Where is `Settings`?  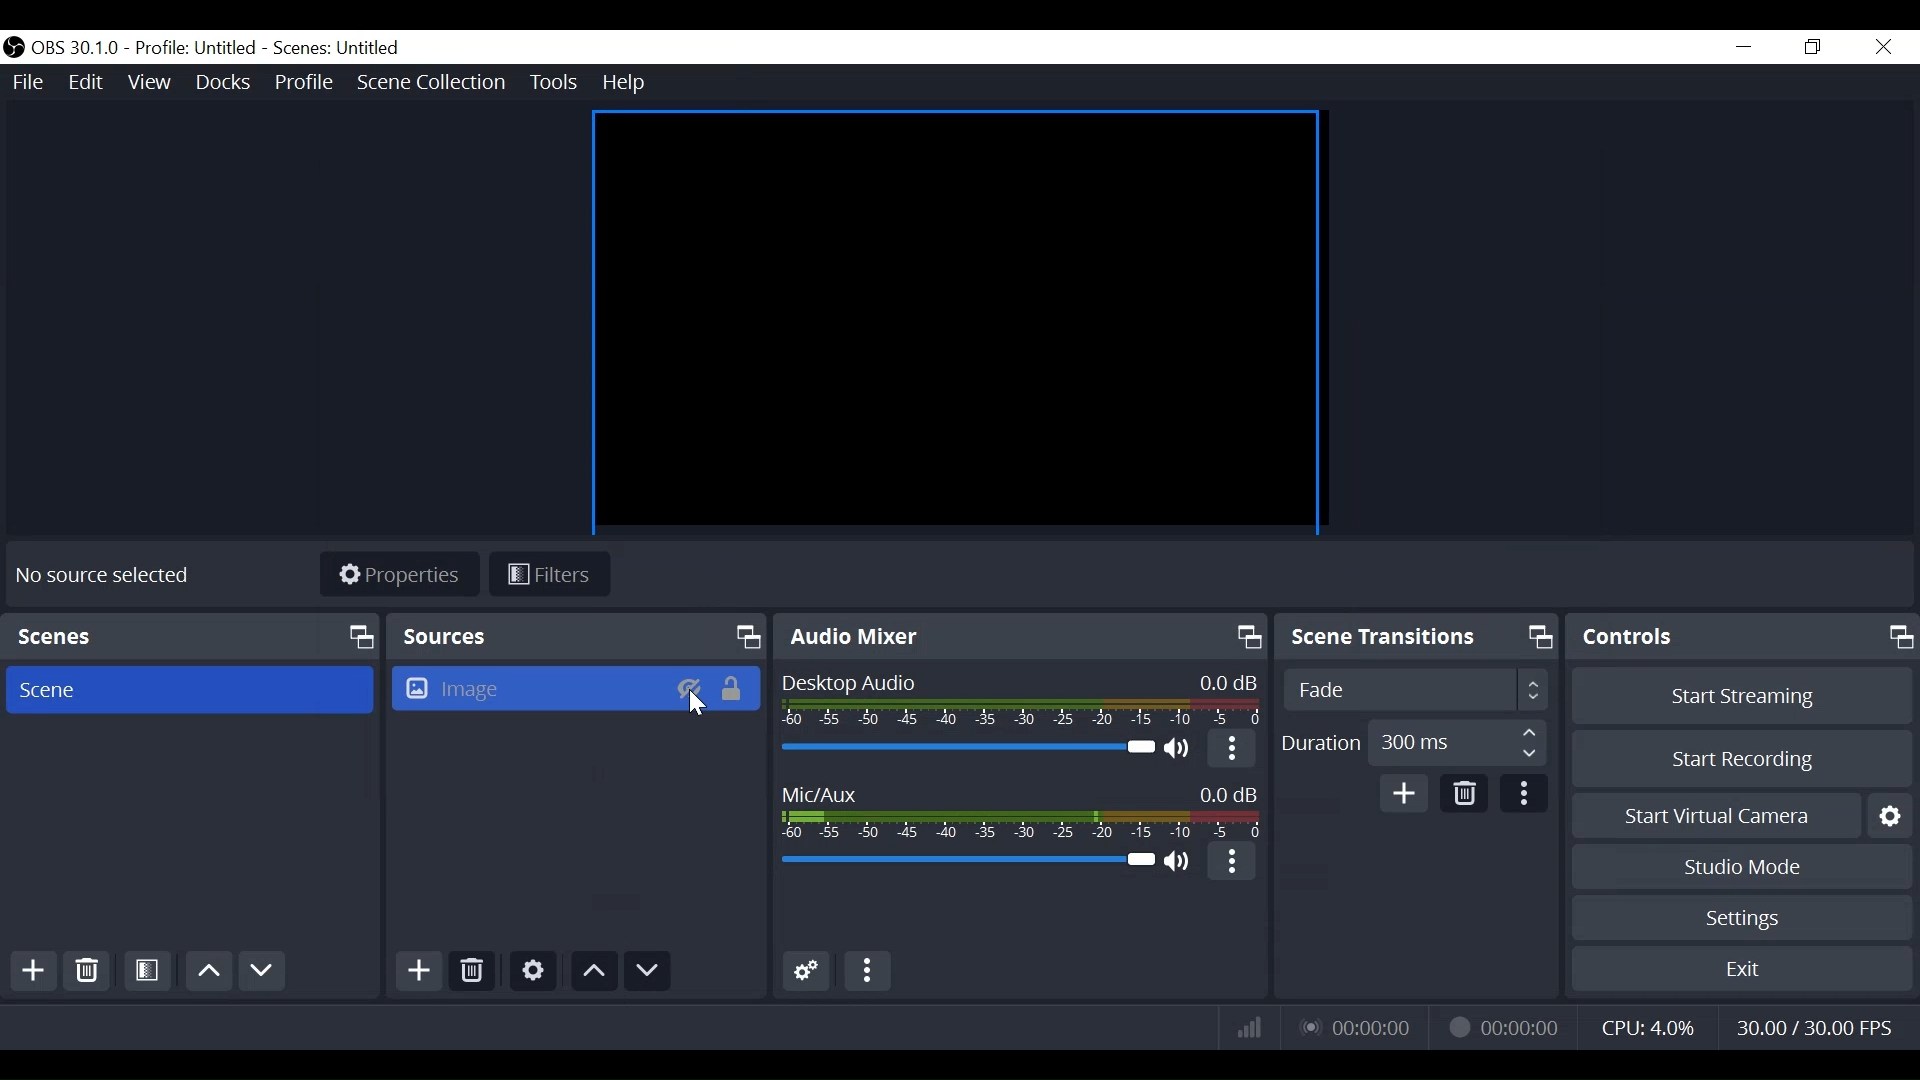
Settings is located at coordinates (1739, 920).